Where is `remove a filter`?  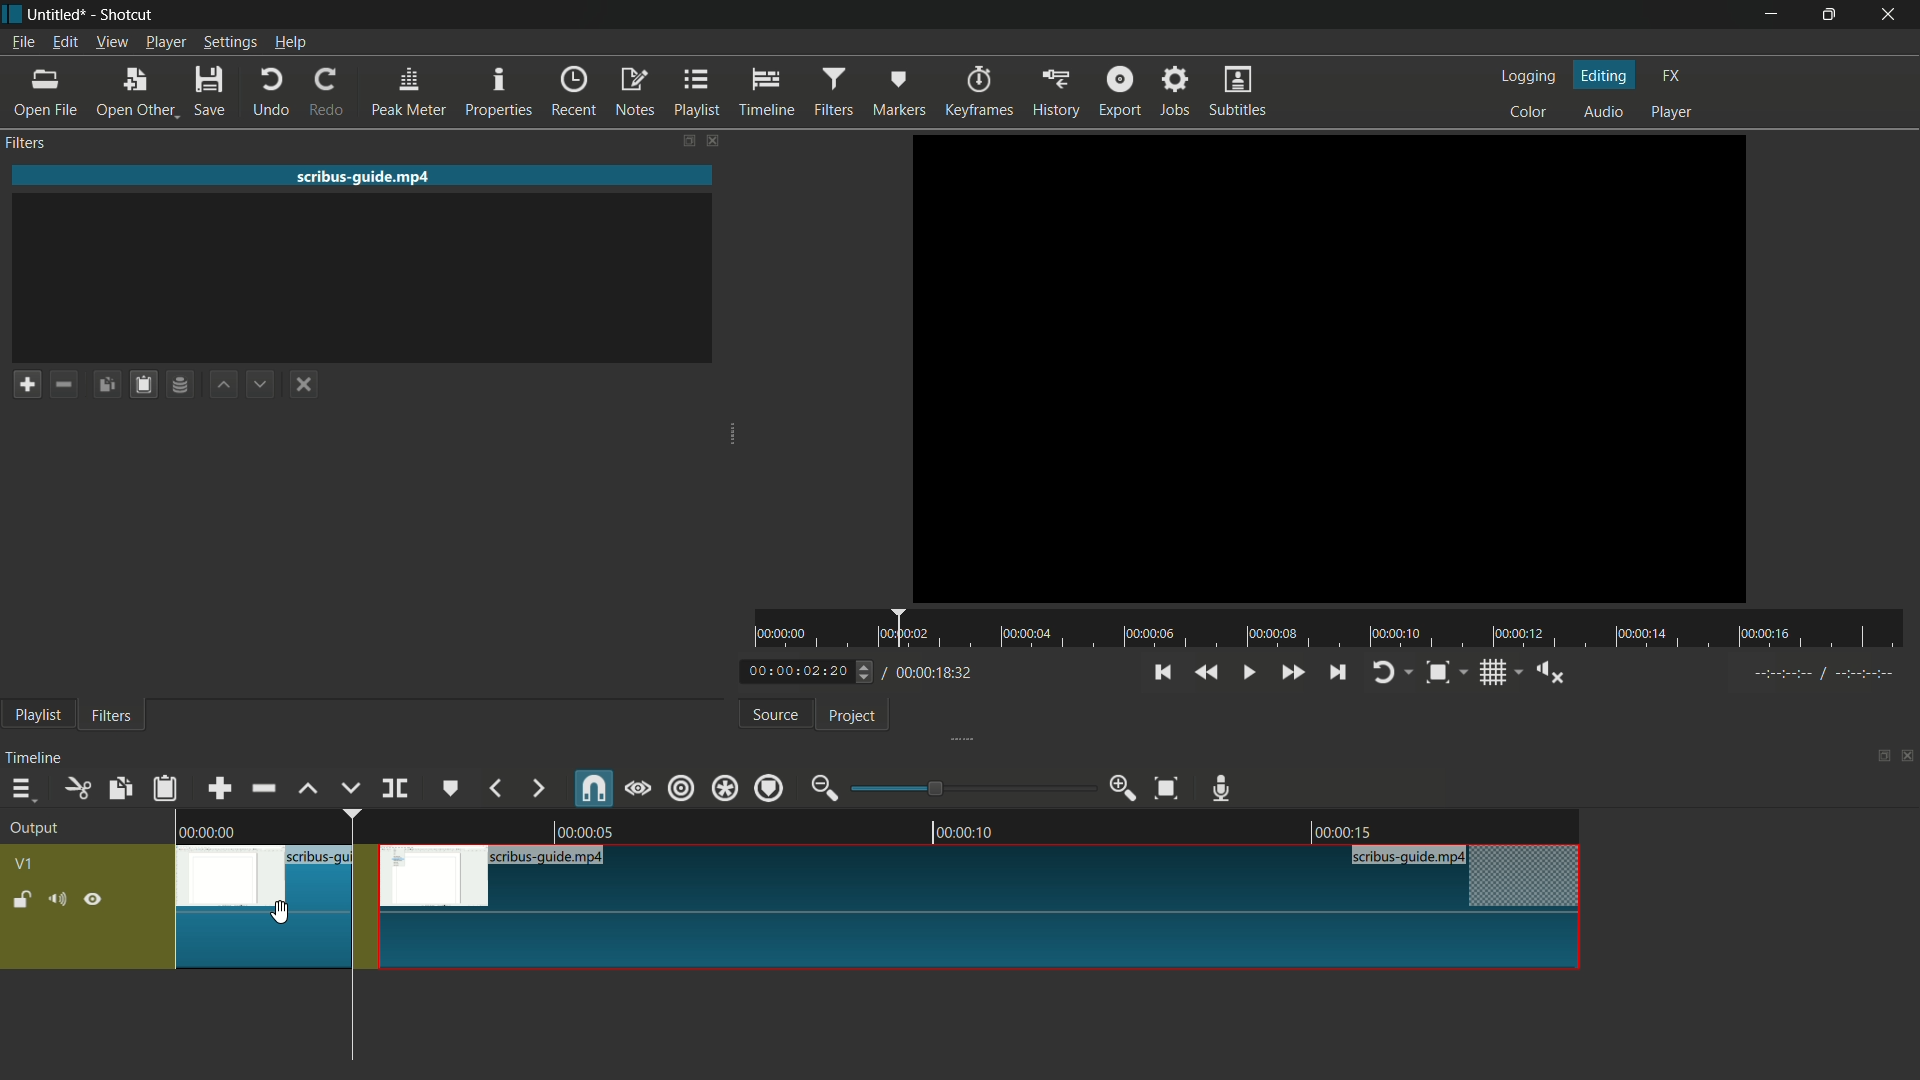 remove a filter is located at coordinates (64, 384).